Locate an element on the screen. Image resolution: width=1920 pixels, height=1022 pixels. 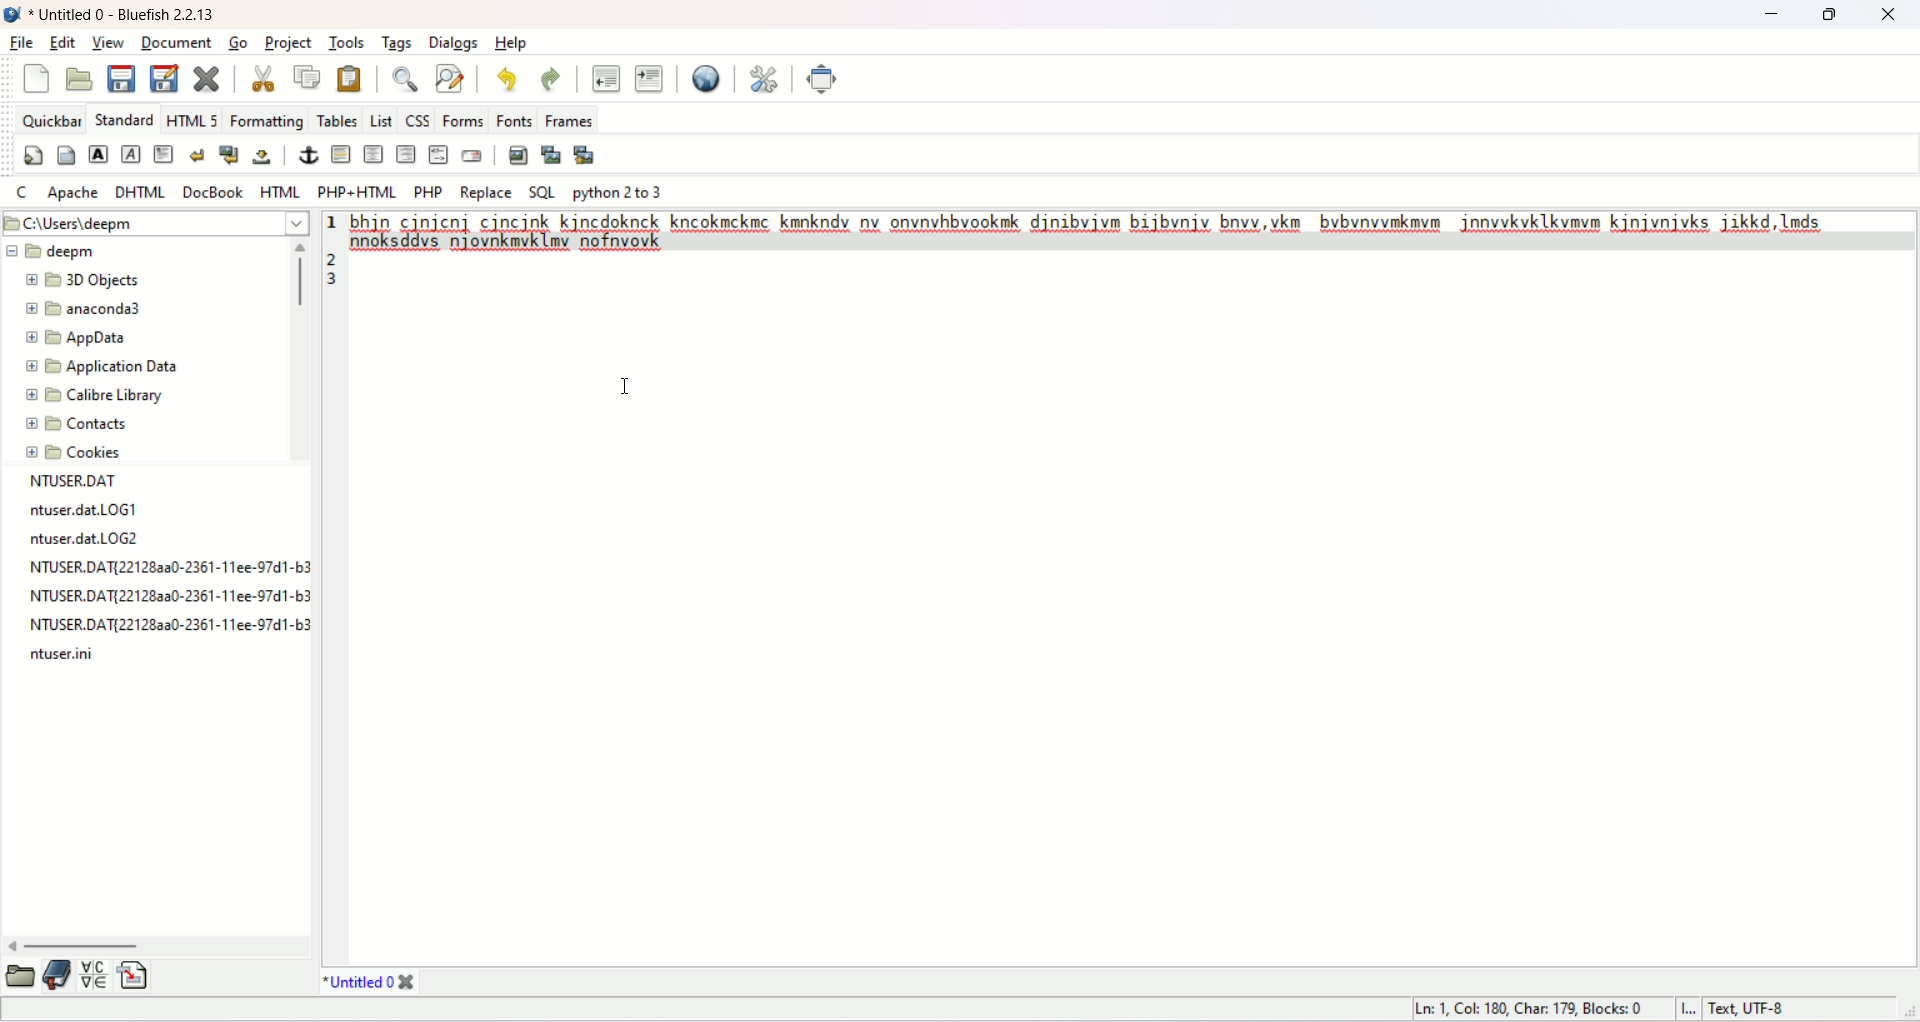
dialogs is located at coordinates (456, 43).